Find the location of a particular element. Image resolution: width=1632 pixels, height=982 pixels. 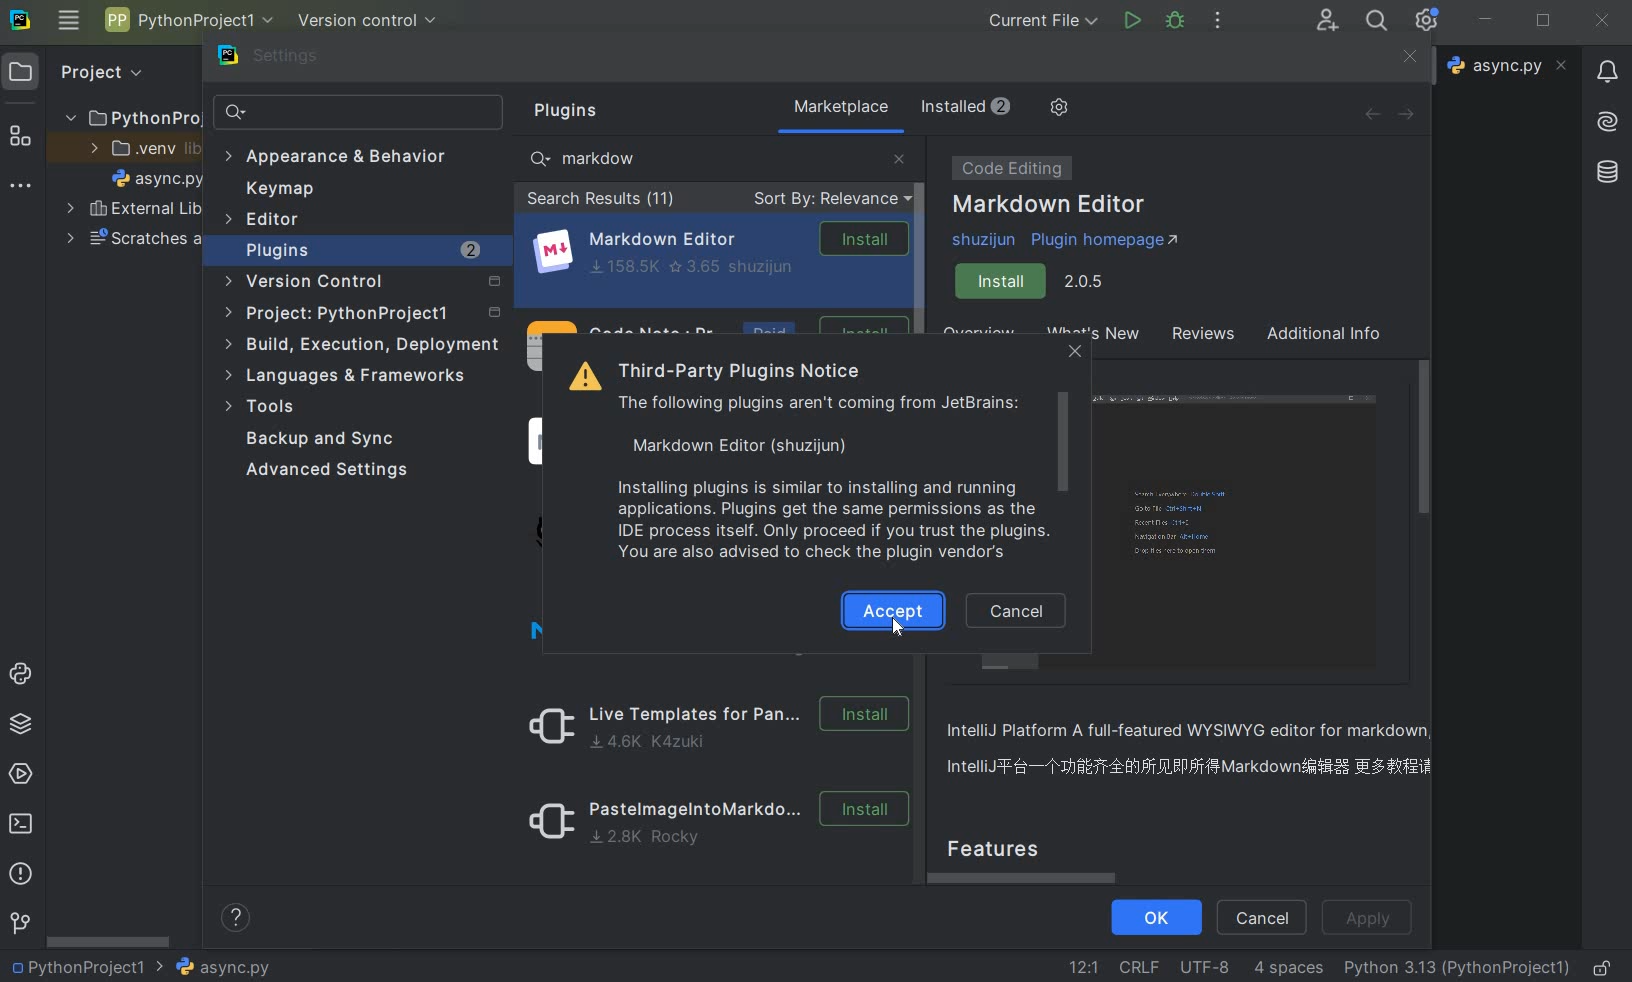

cursor is located at coordinates (897, 629).